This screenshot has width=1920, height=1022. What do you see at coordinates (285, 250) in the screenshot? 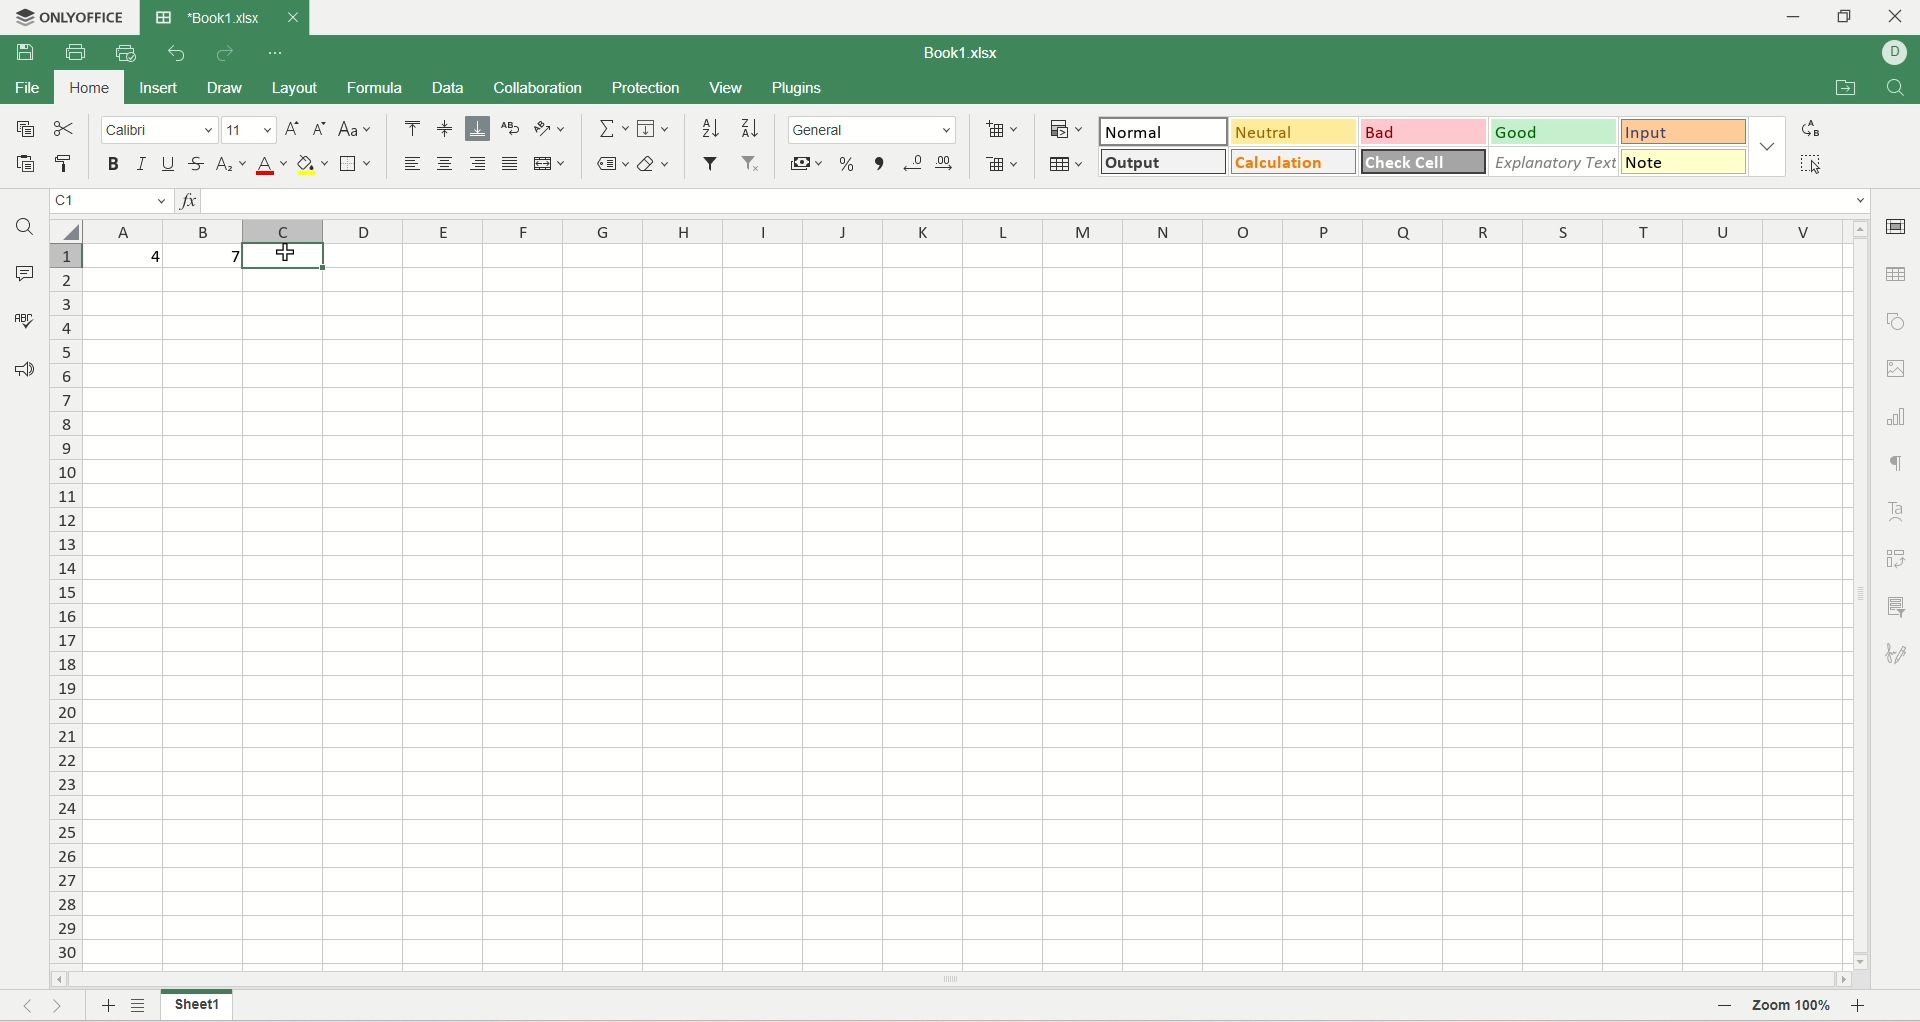
I see `cursor` at bounding box center [285, 250].